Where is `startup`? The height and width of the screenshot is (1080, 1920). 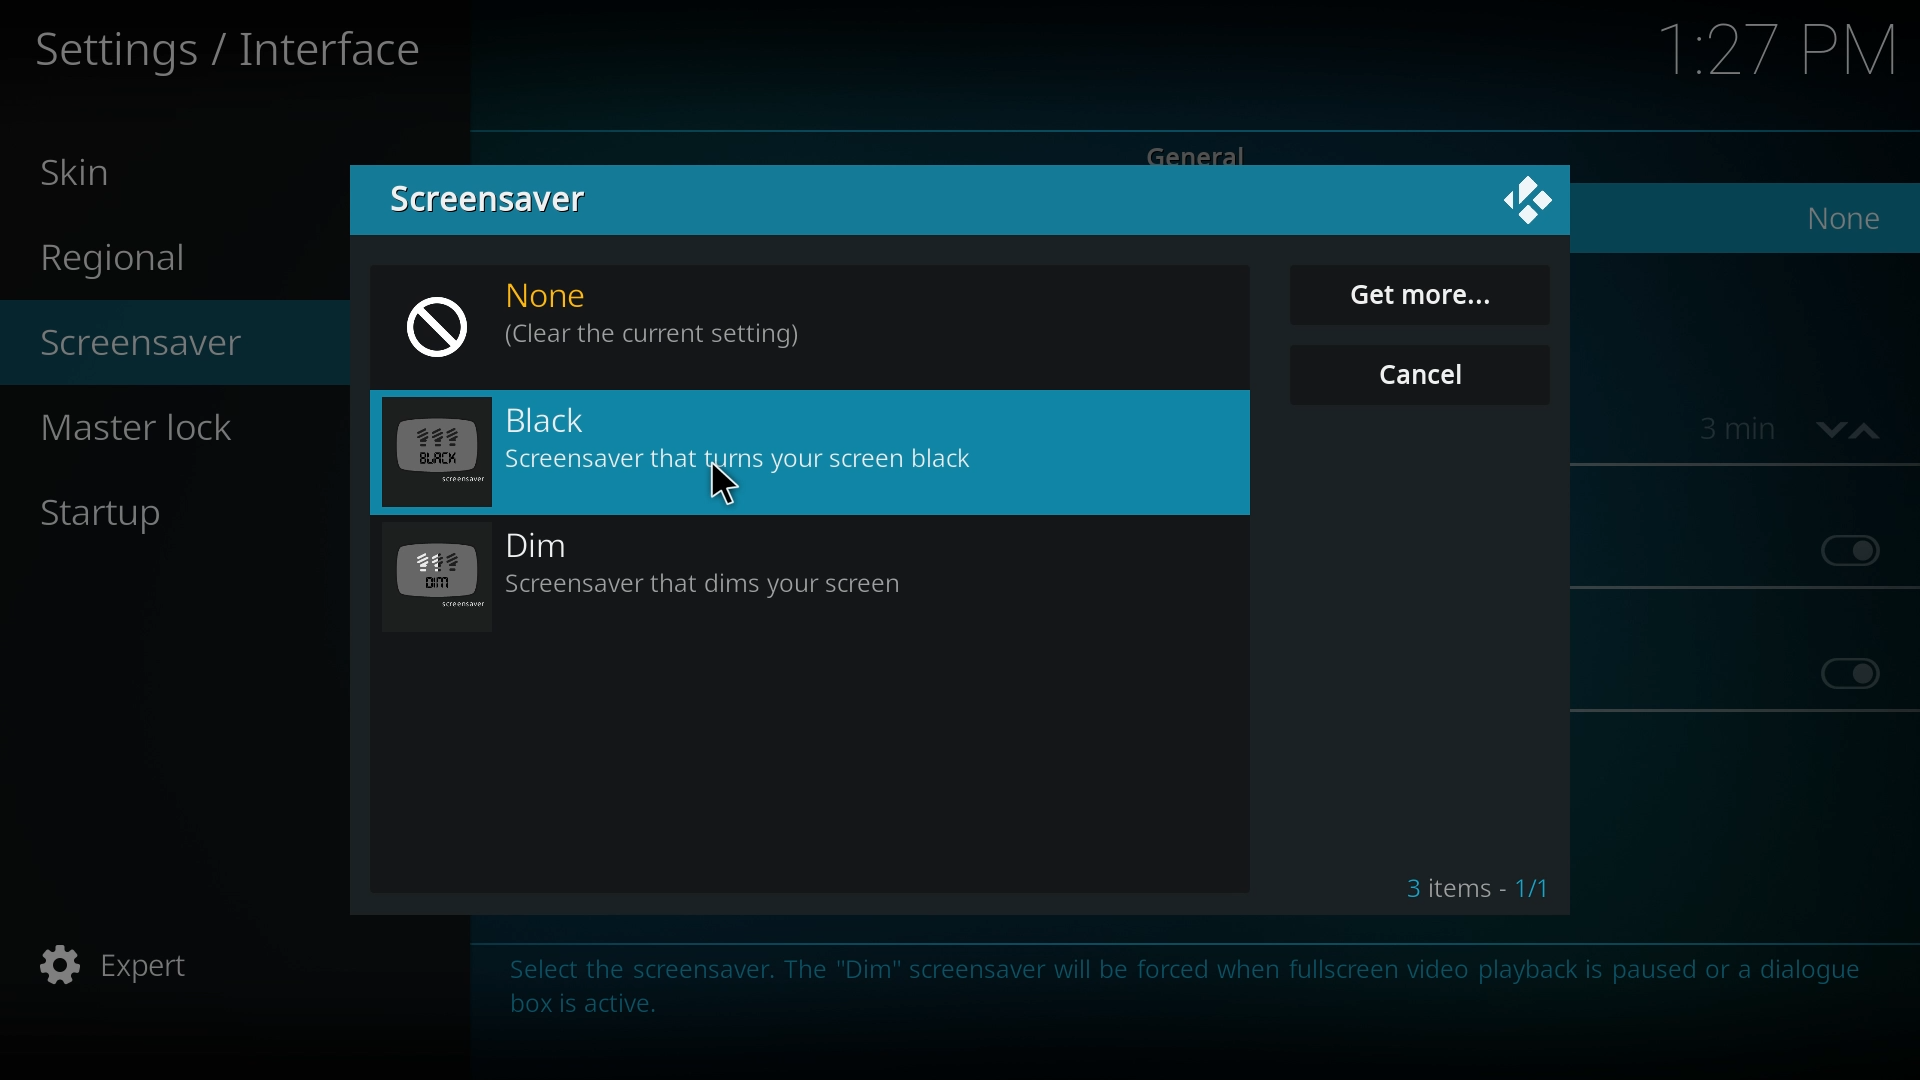 startup is located at coordinates (177, 512).